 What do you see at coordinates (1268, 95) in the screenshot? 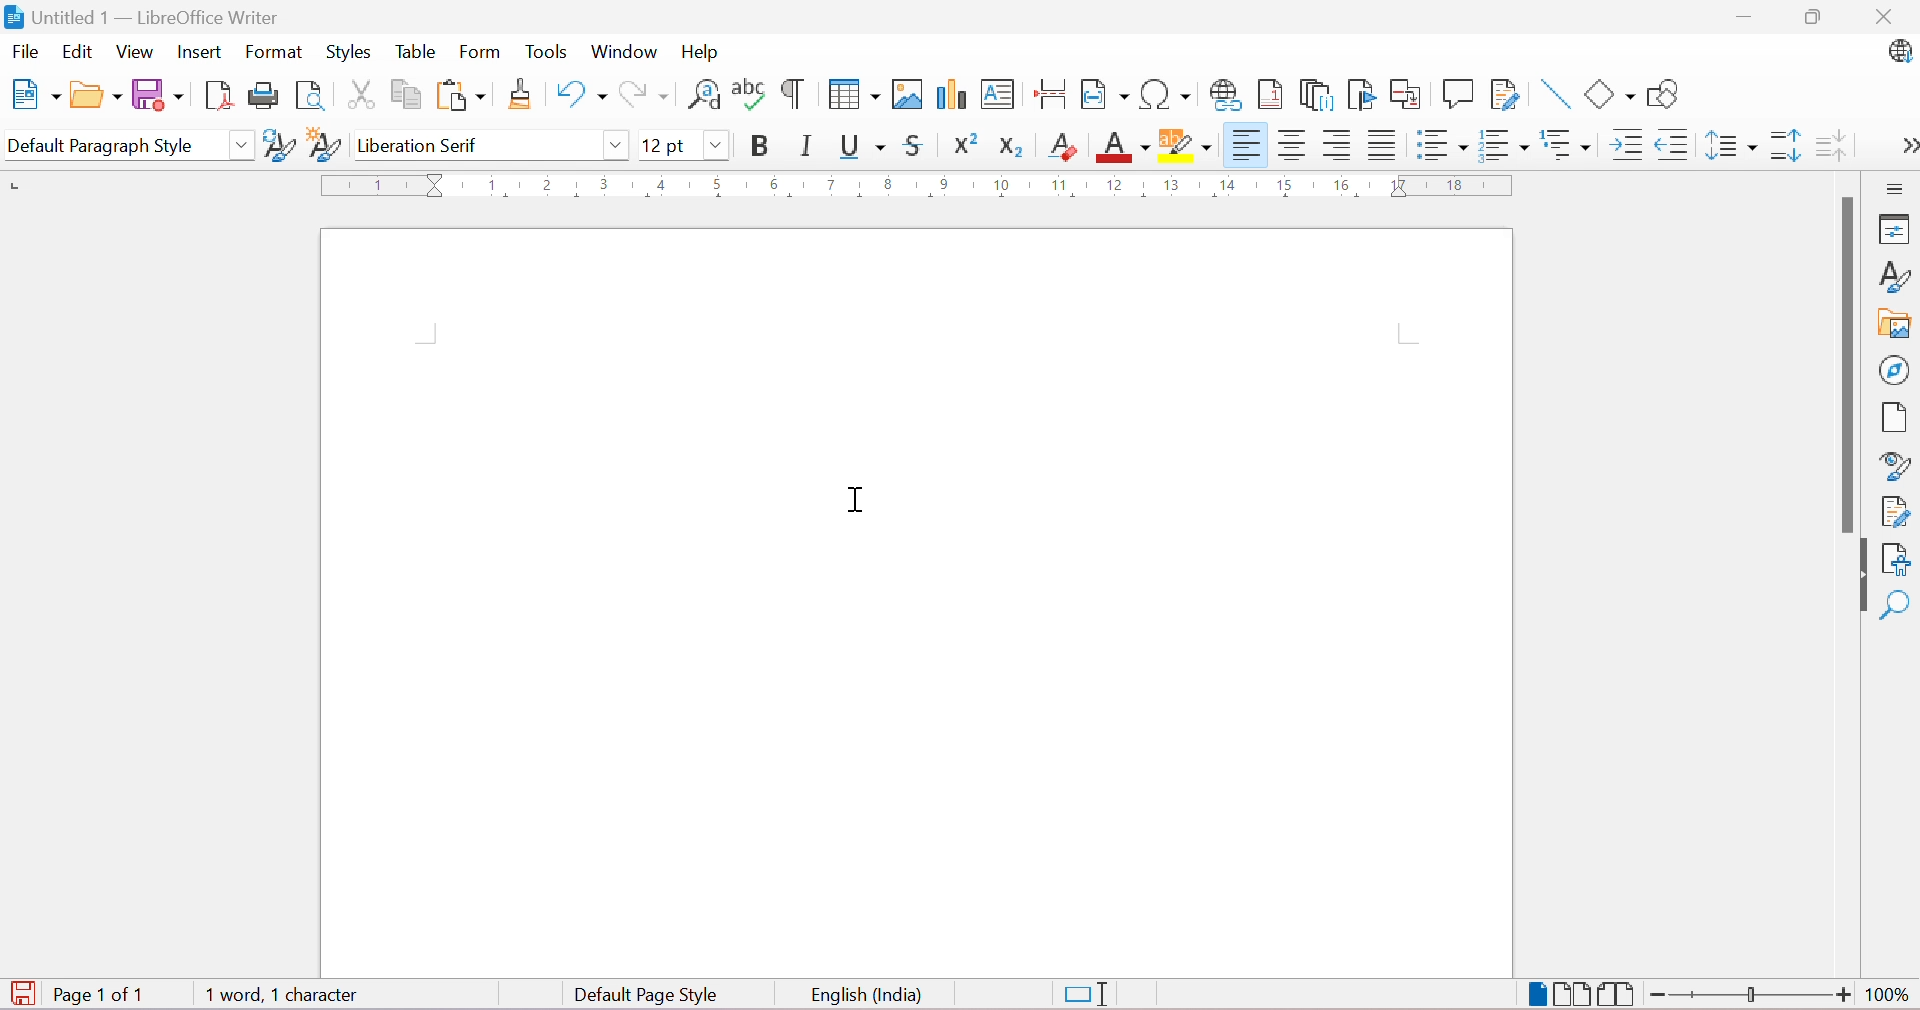
I see `Insert Footnote` at bounding box center [1268, 95].